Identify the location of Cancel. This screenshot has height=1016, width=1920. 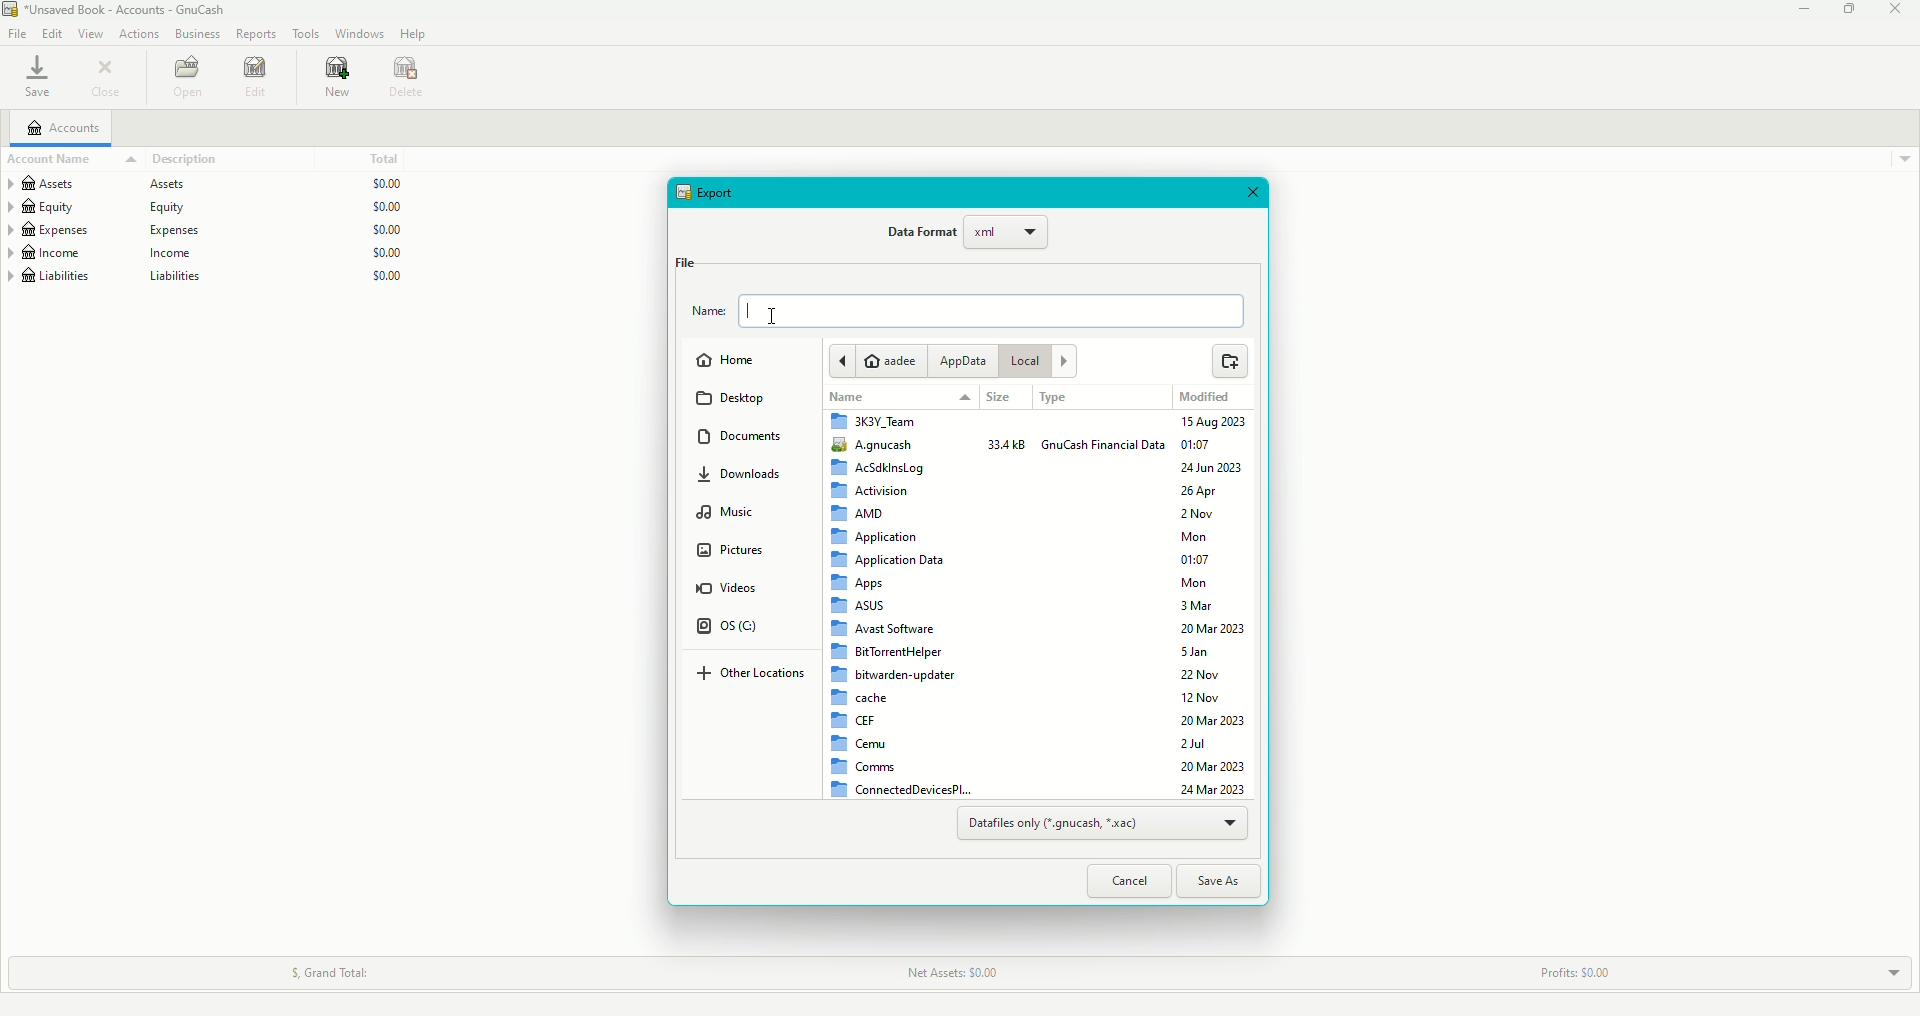
(1128, 881).